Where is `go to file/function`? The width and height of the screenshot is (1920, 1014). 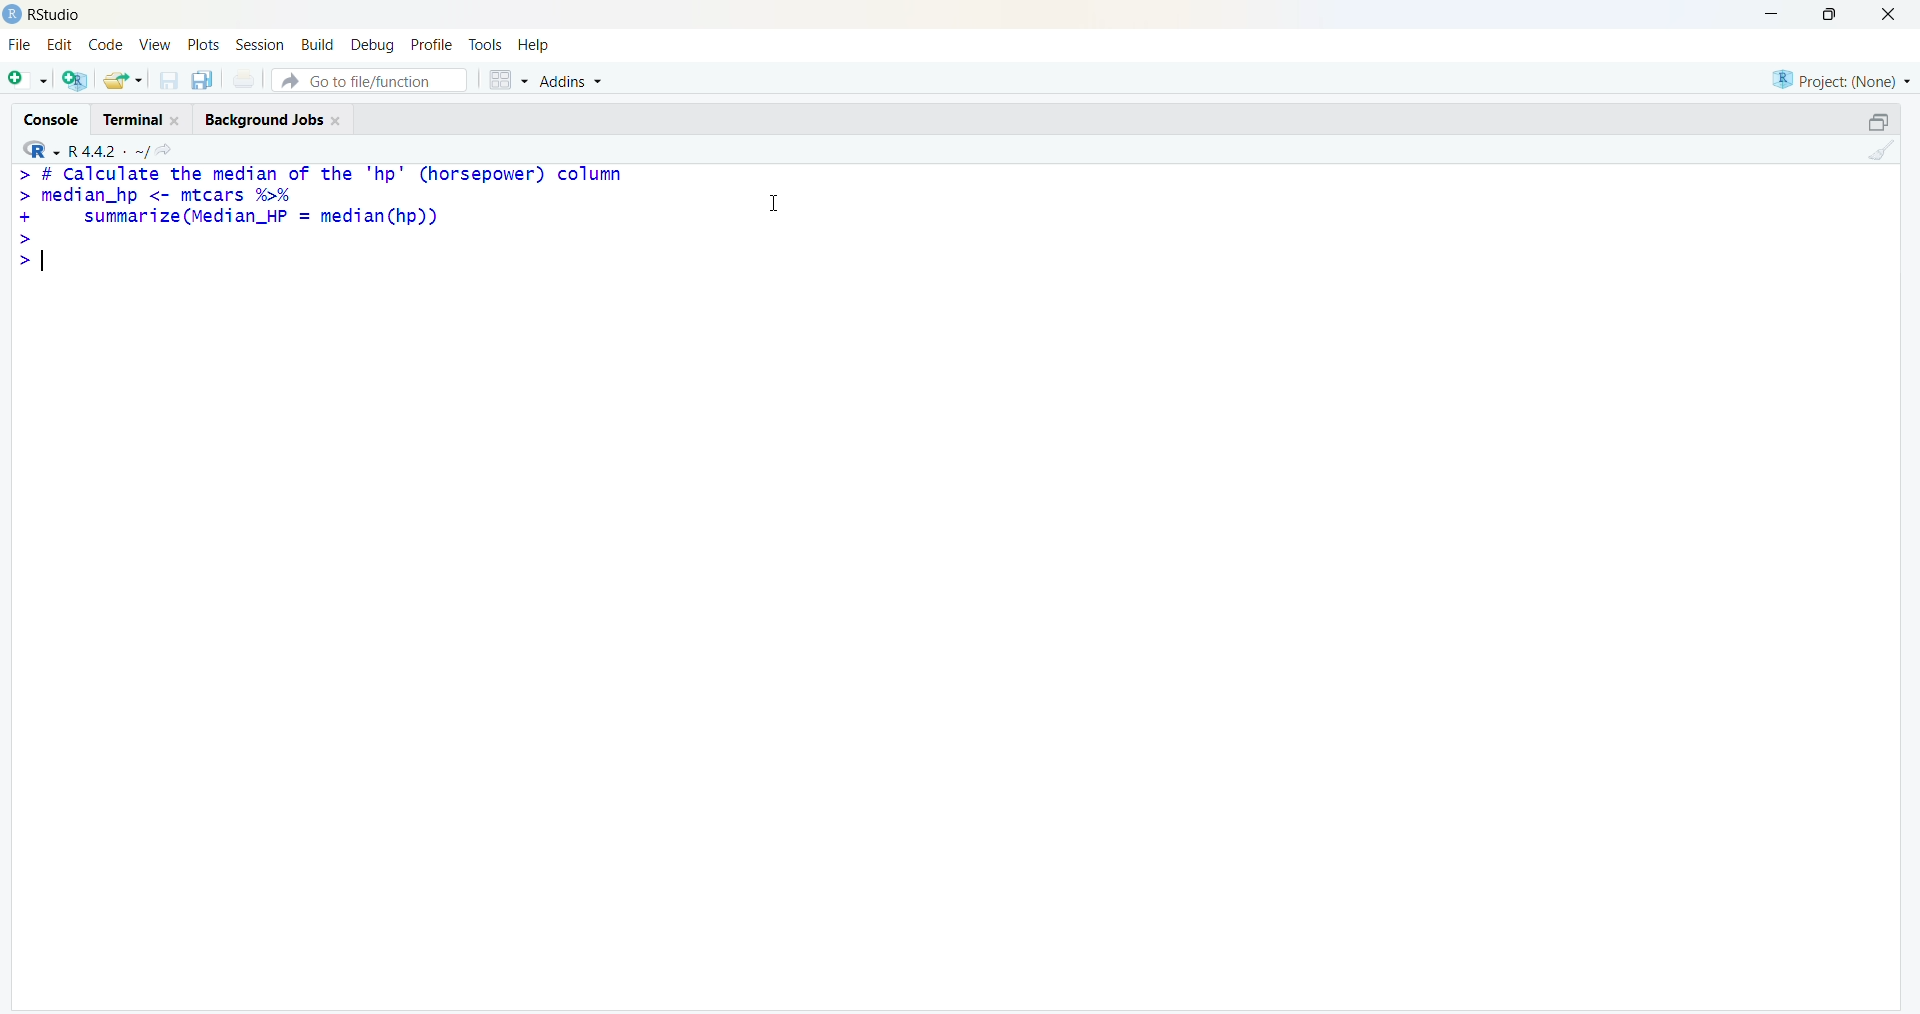
go to file/function is located at coordinates (371, 80).